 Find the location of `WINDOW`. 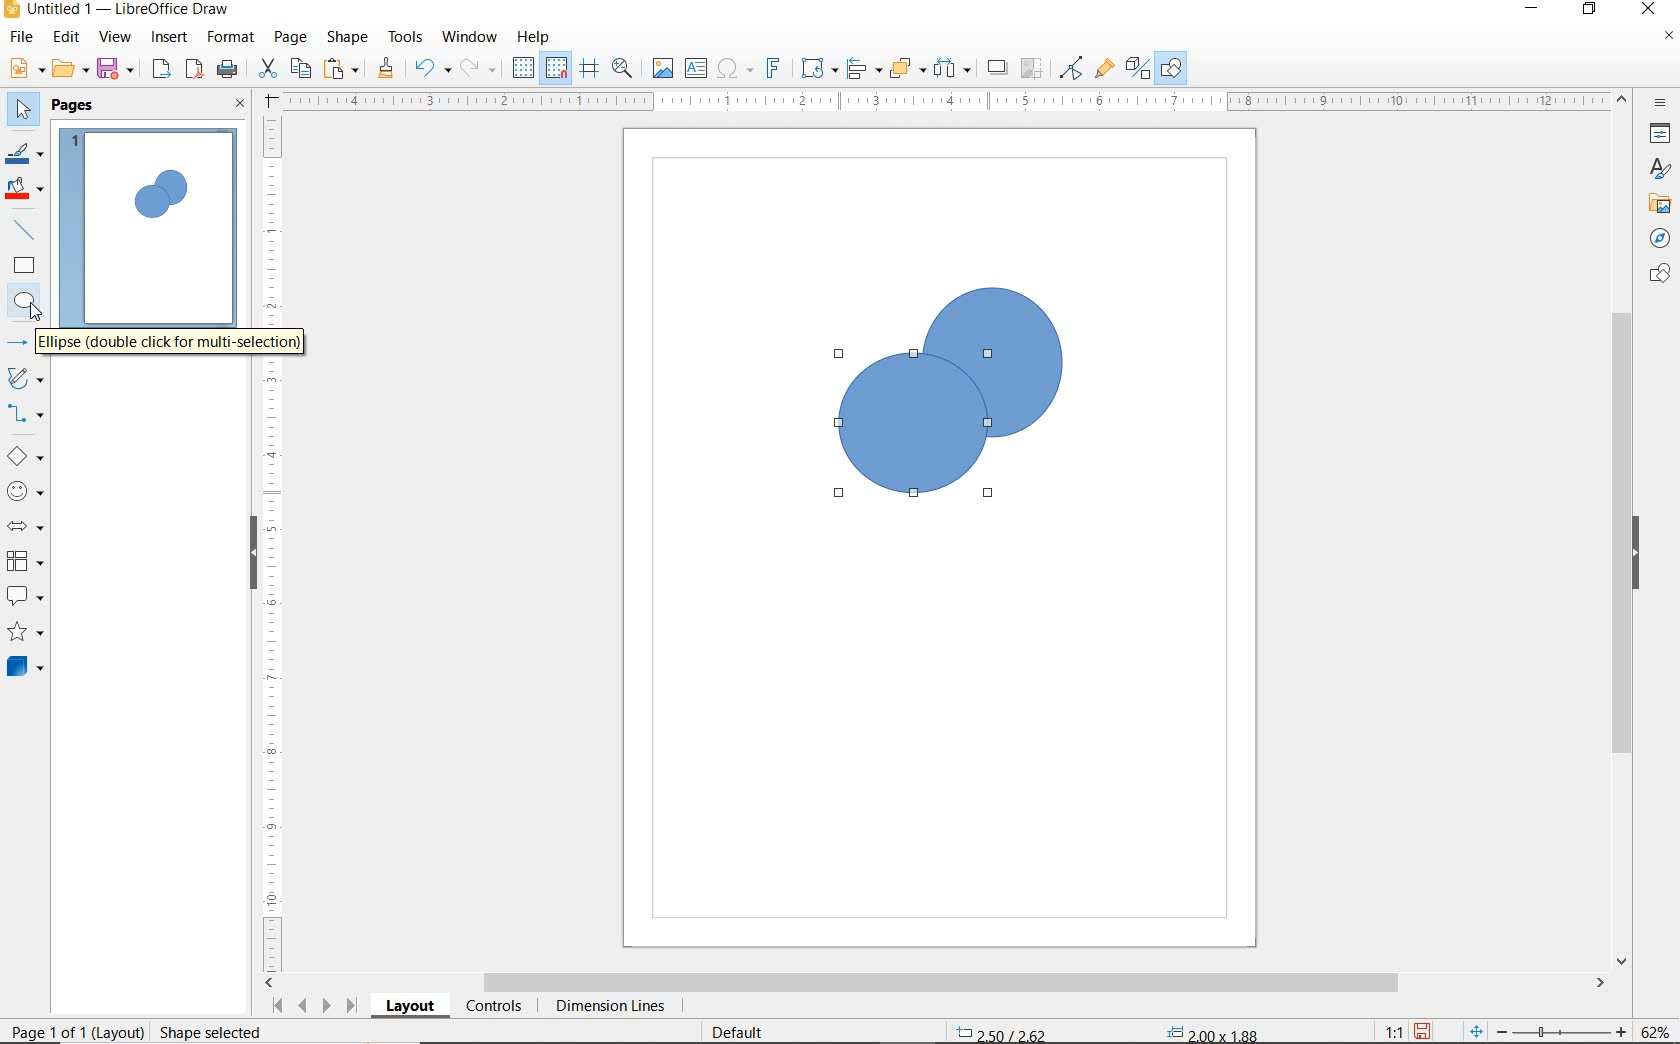

WINDOW is located at coordinates (469, 37).